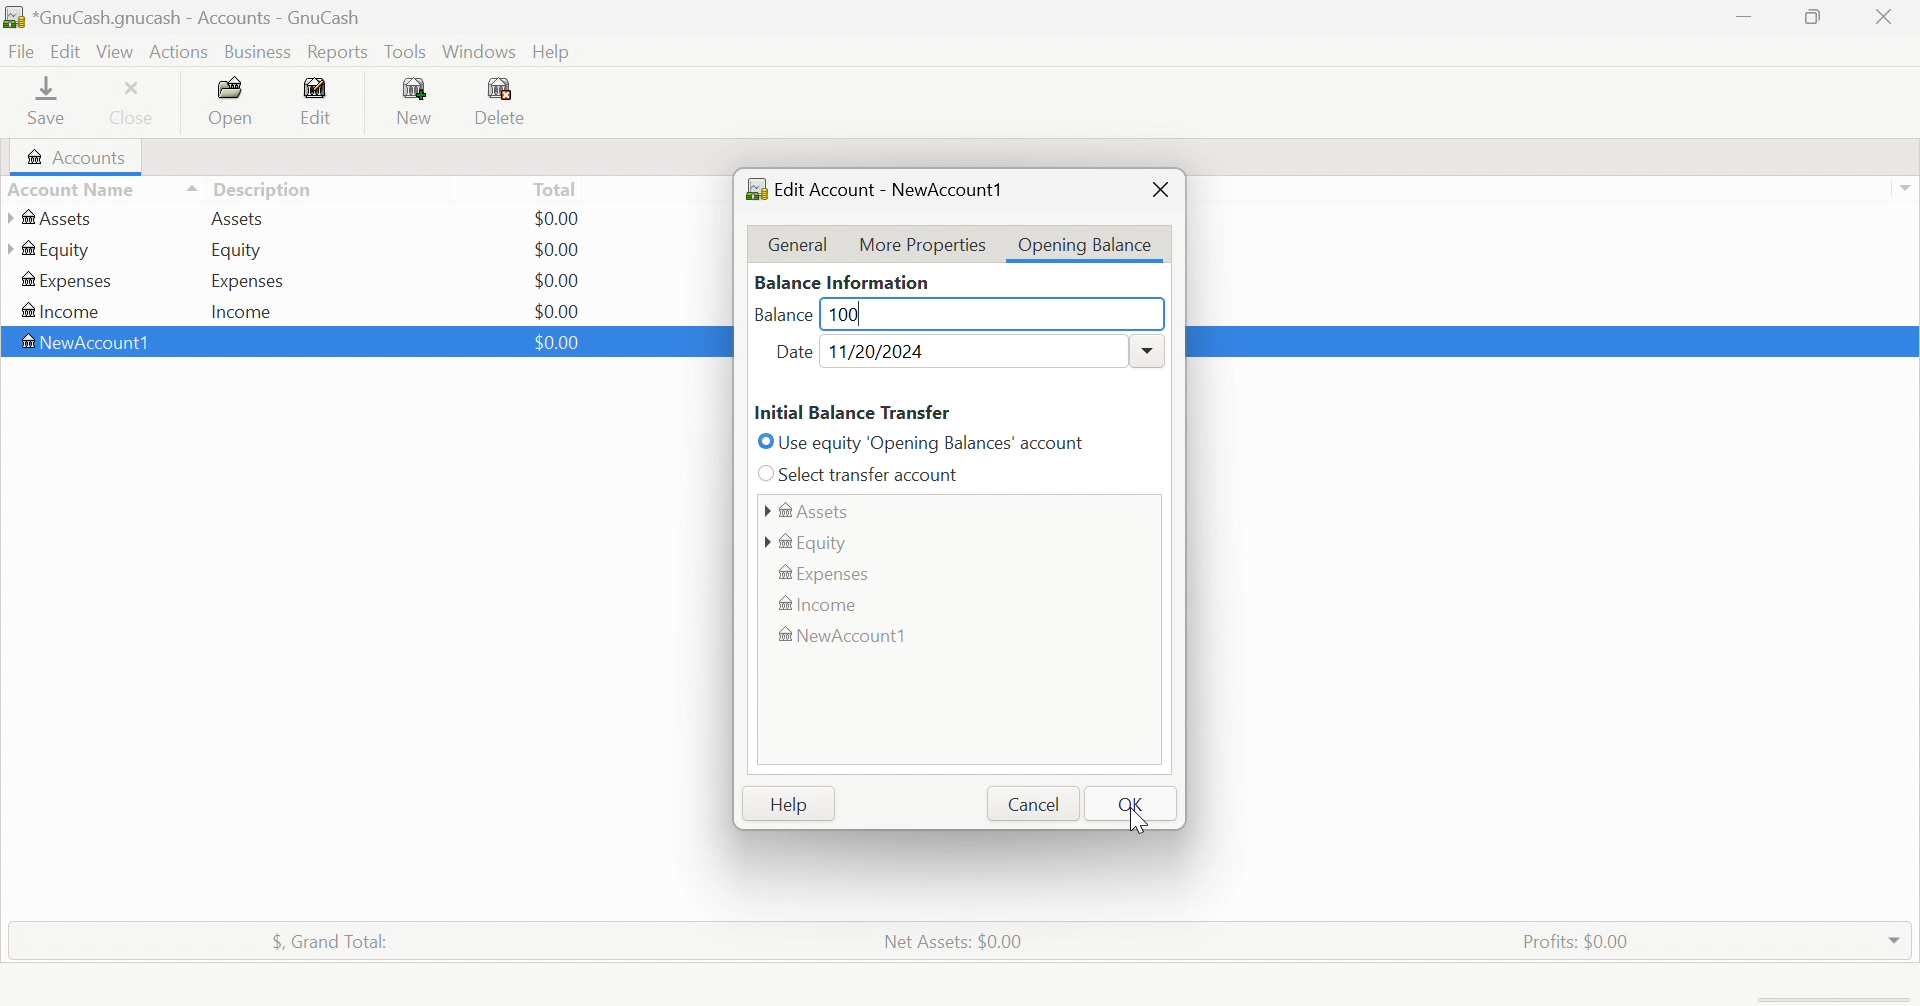 This screenshot has height=1006, width=1920. Describe the element at coordinates (1032, 805) in the screenshot. I see `Cancel` at that location.